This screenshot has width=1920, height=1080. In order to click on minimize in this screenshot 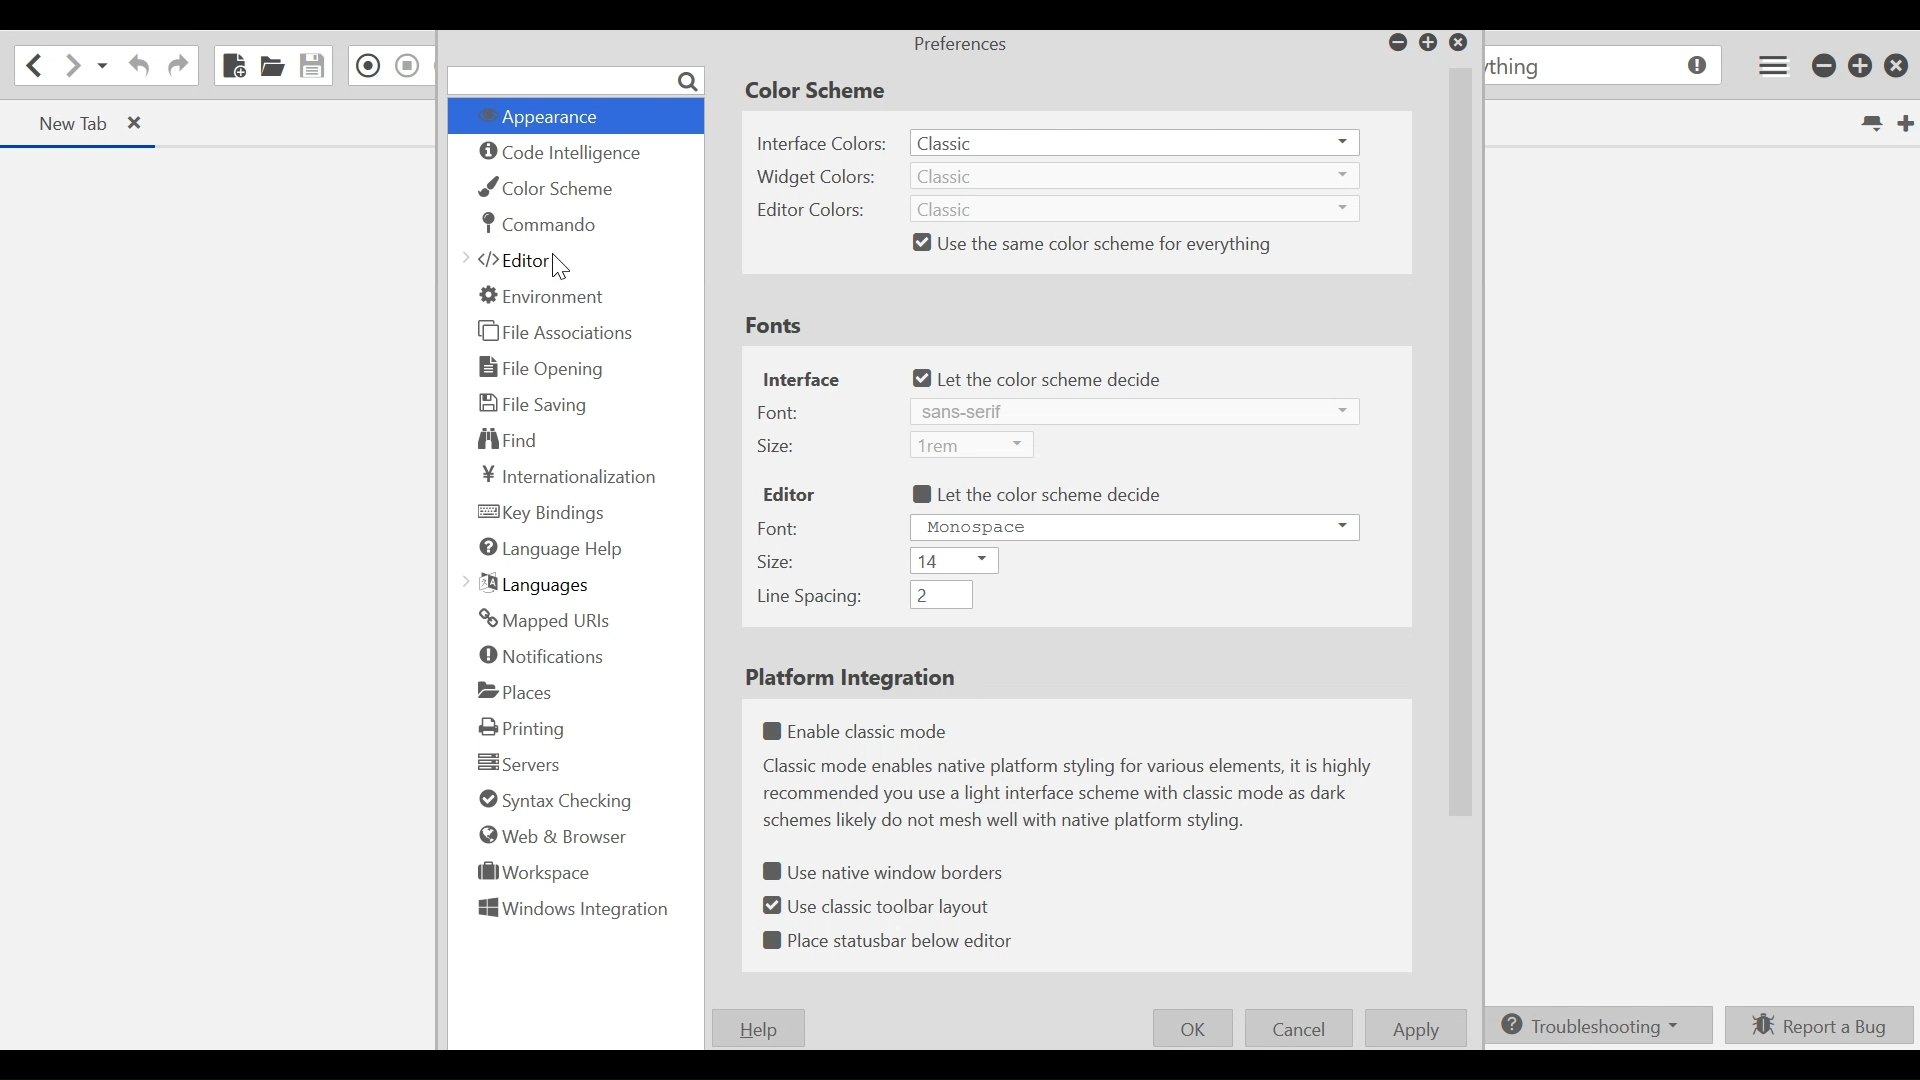, I will do `click(1825, 66)`.